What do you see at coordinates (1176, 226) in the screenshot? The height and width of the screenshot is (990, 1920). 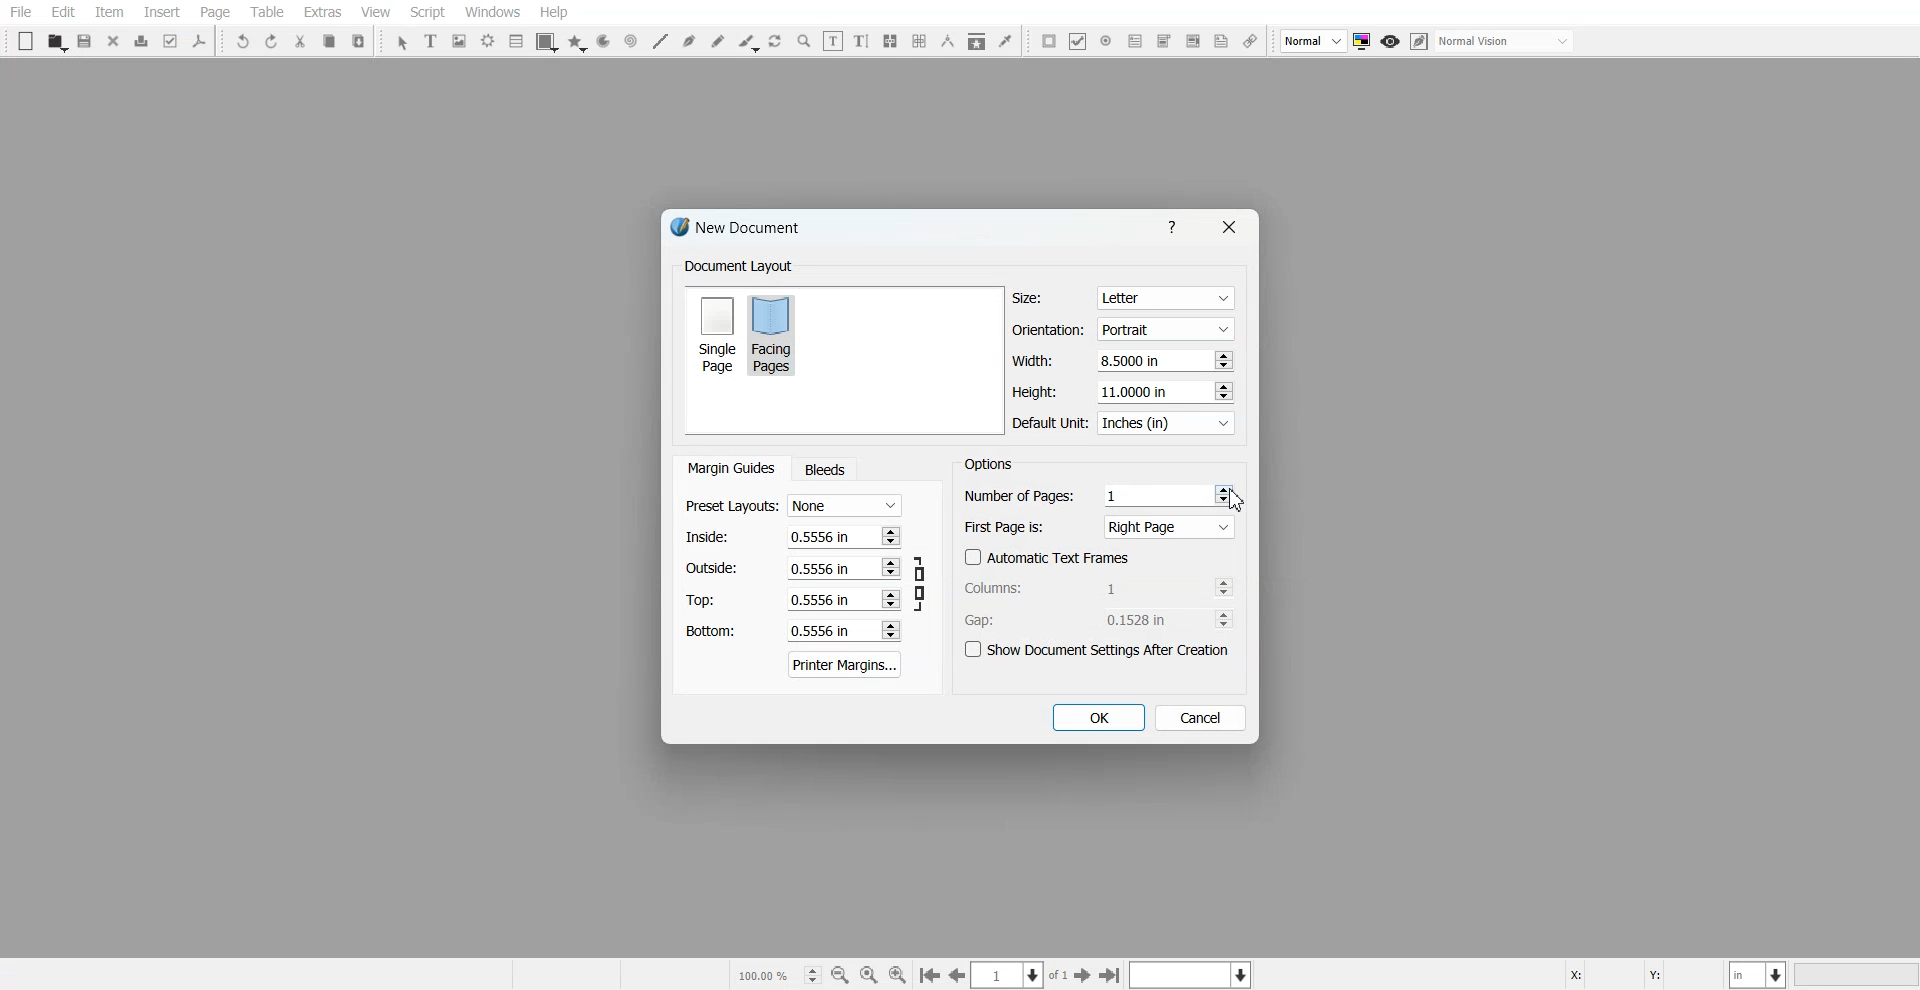 I see `Help` at bounding box center [1176, 226].